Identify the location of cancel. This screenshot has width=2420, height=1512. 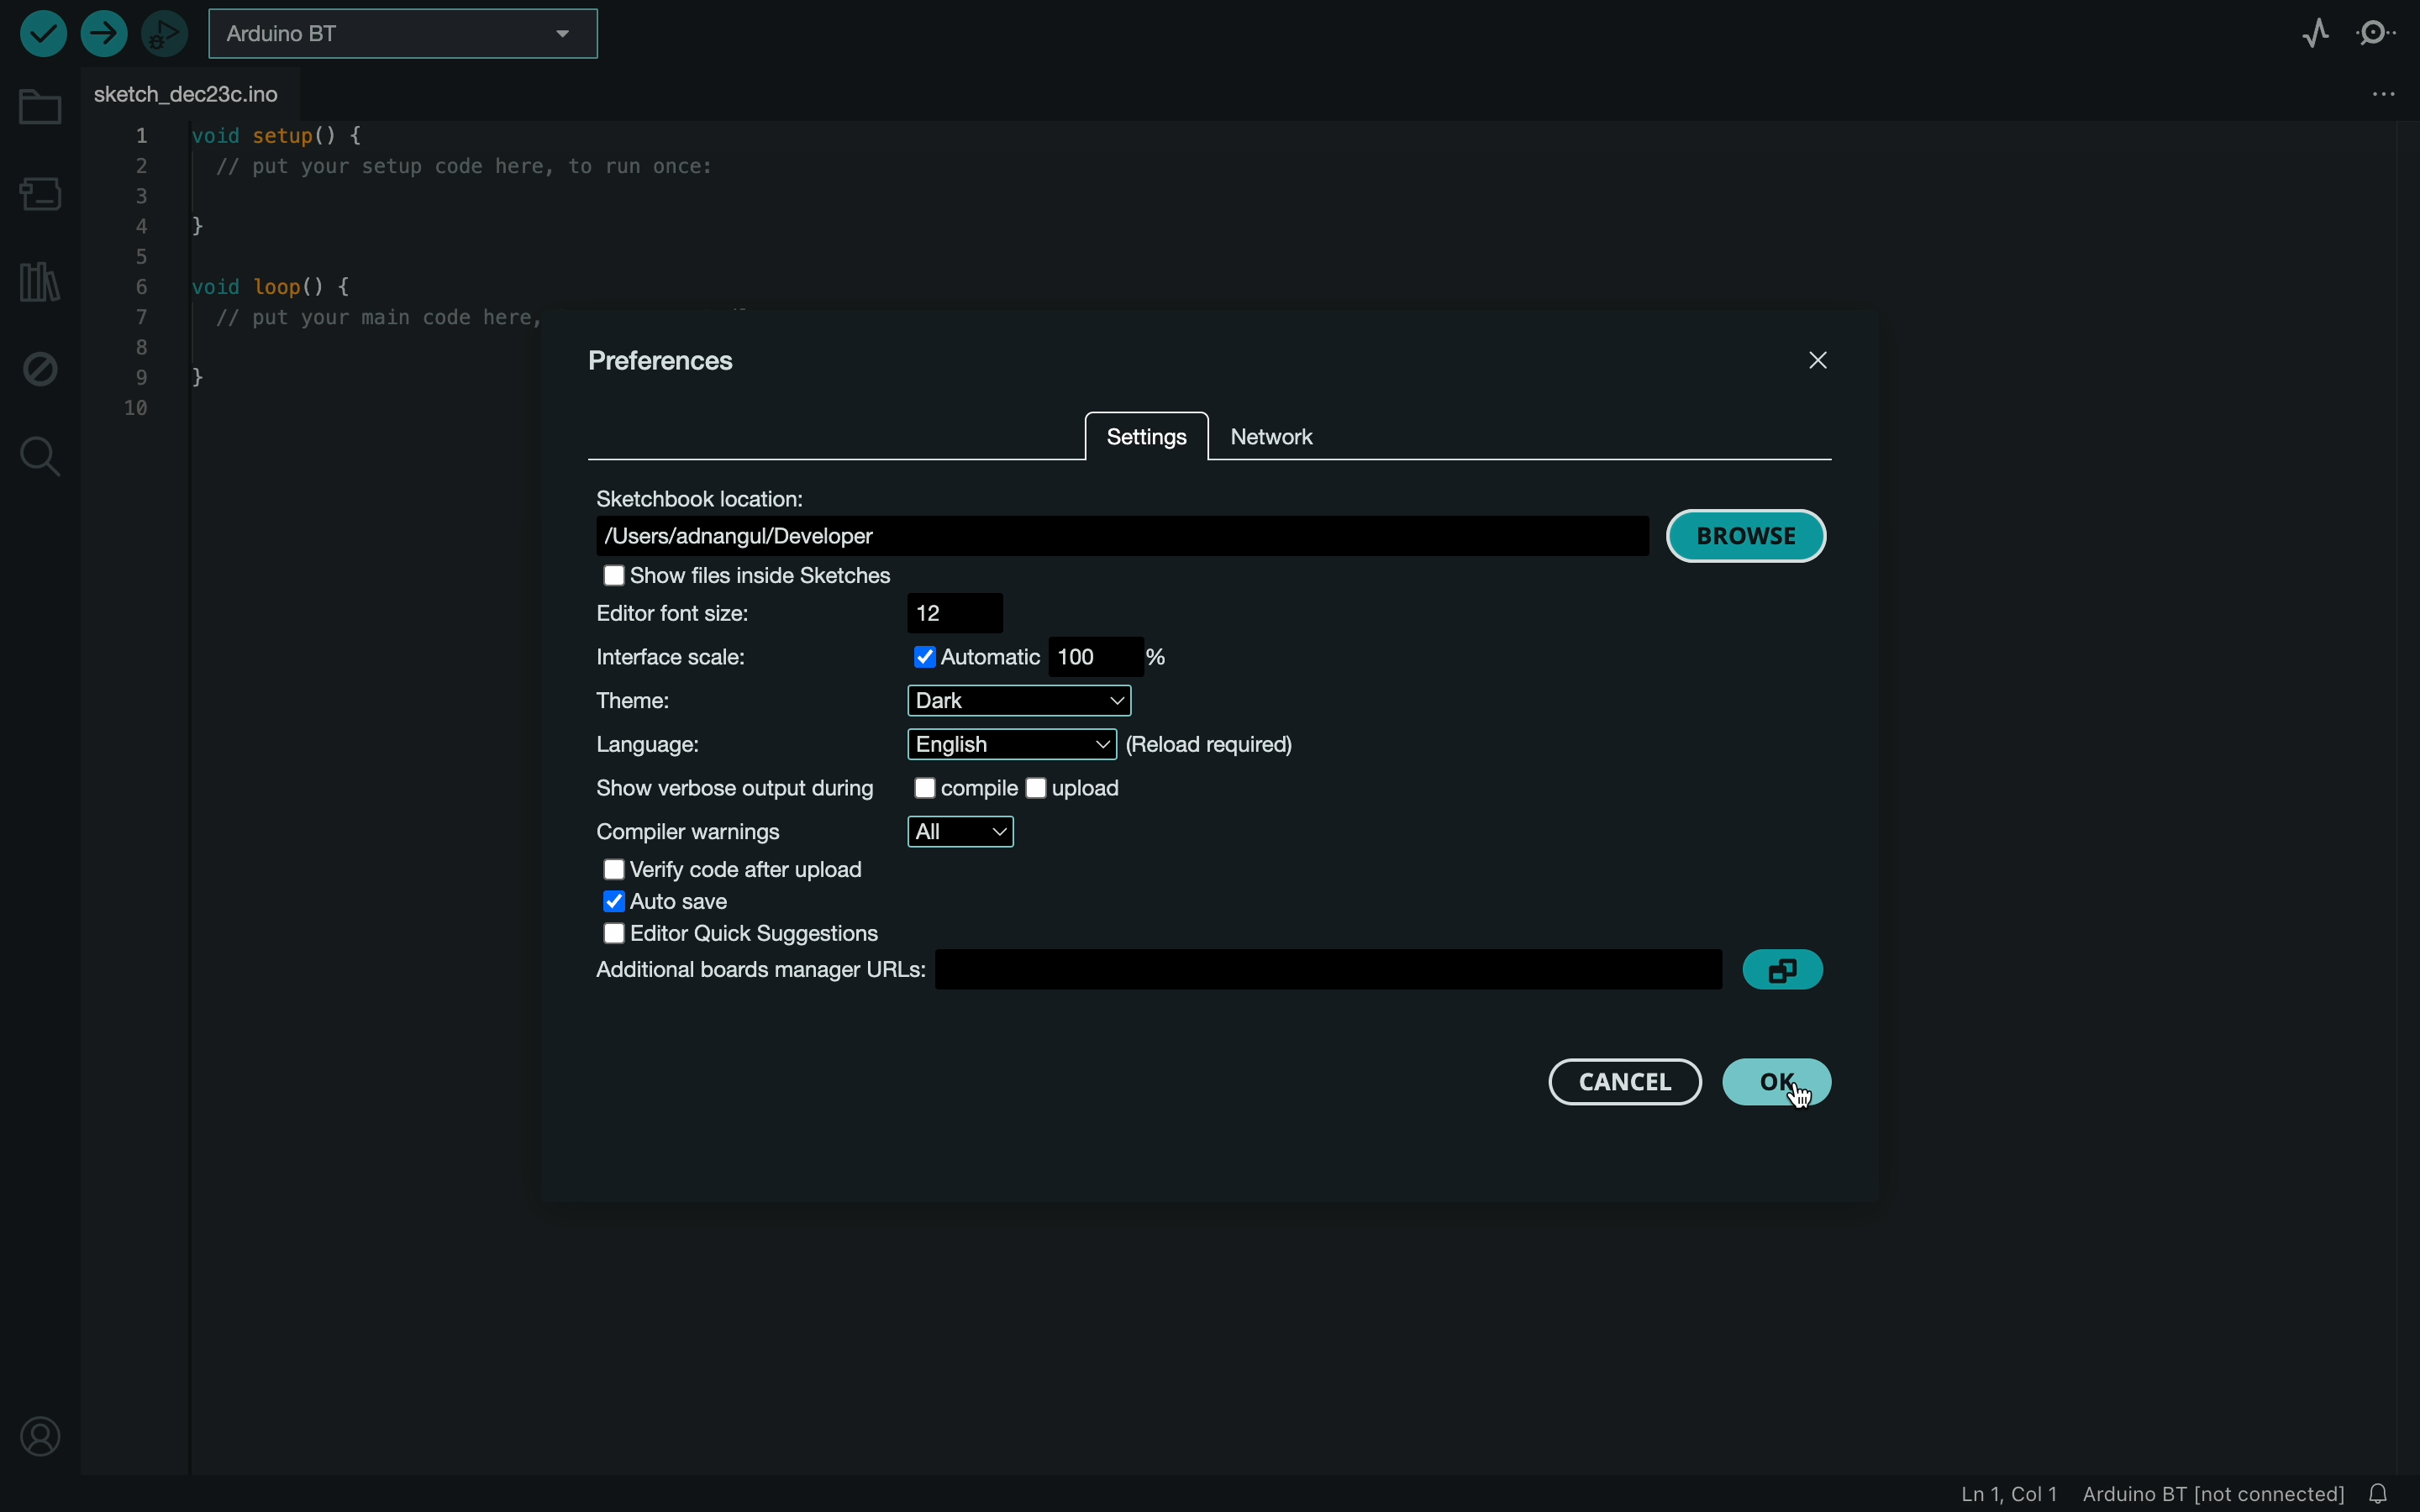
(1639, 1084).